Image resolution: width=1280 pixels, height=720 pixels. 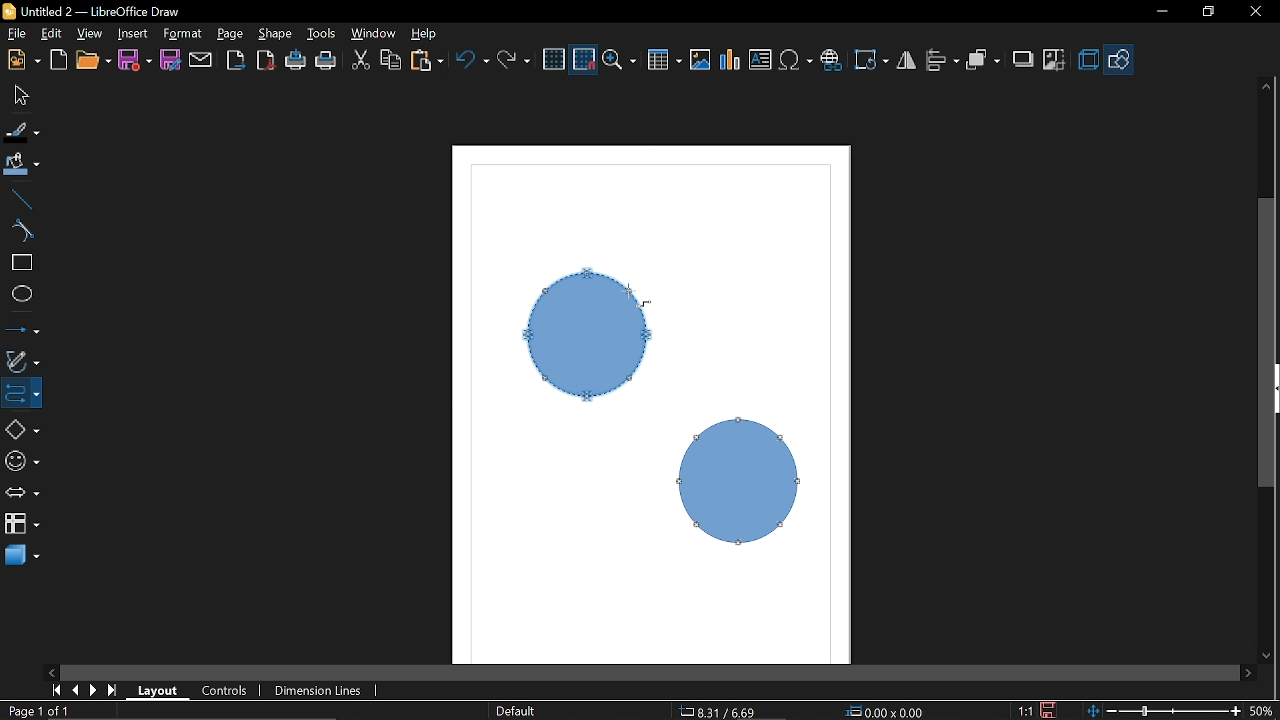 What do you see at coordinates (1254, 13) in the screenshot?
I see `Close` at bounding box center [1254, 13].